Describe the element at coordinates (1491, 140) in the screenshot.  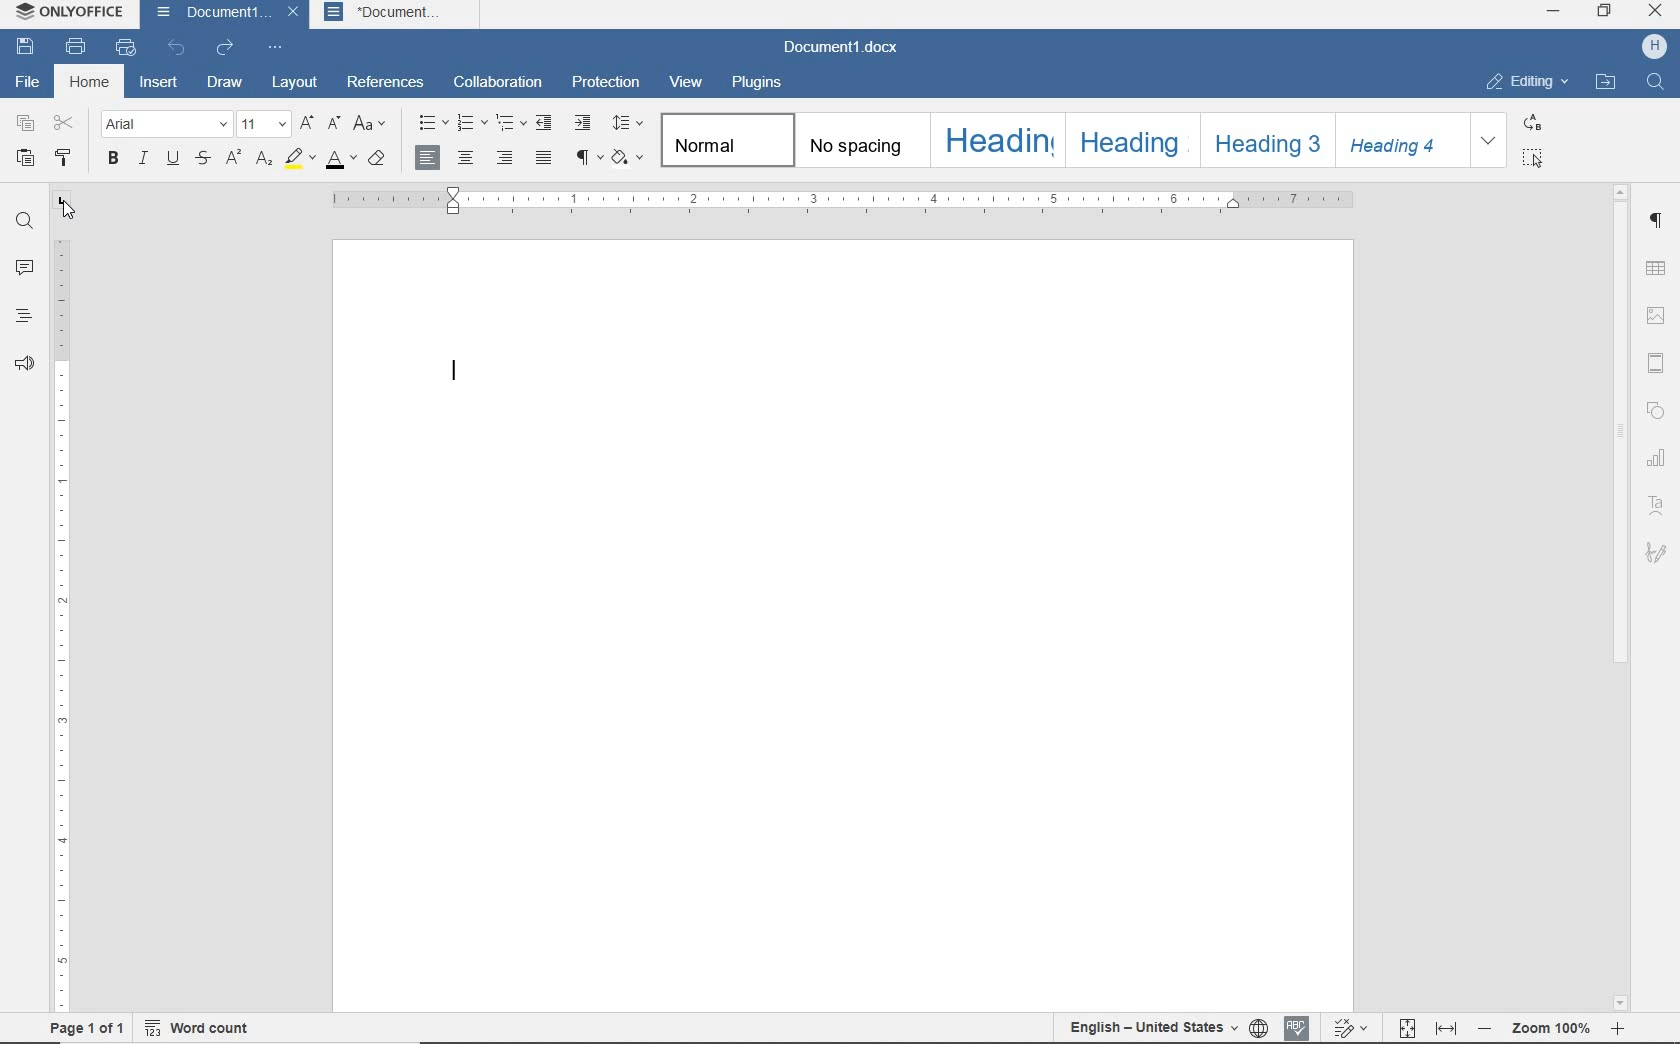
I see `EXPAND` at that location.